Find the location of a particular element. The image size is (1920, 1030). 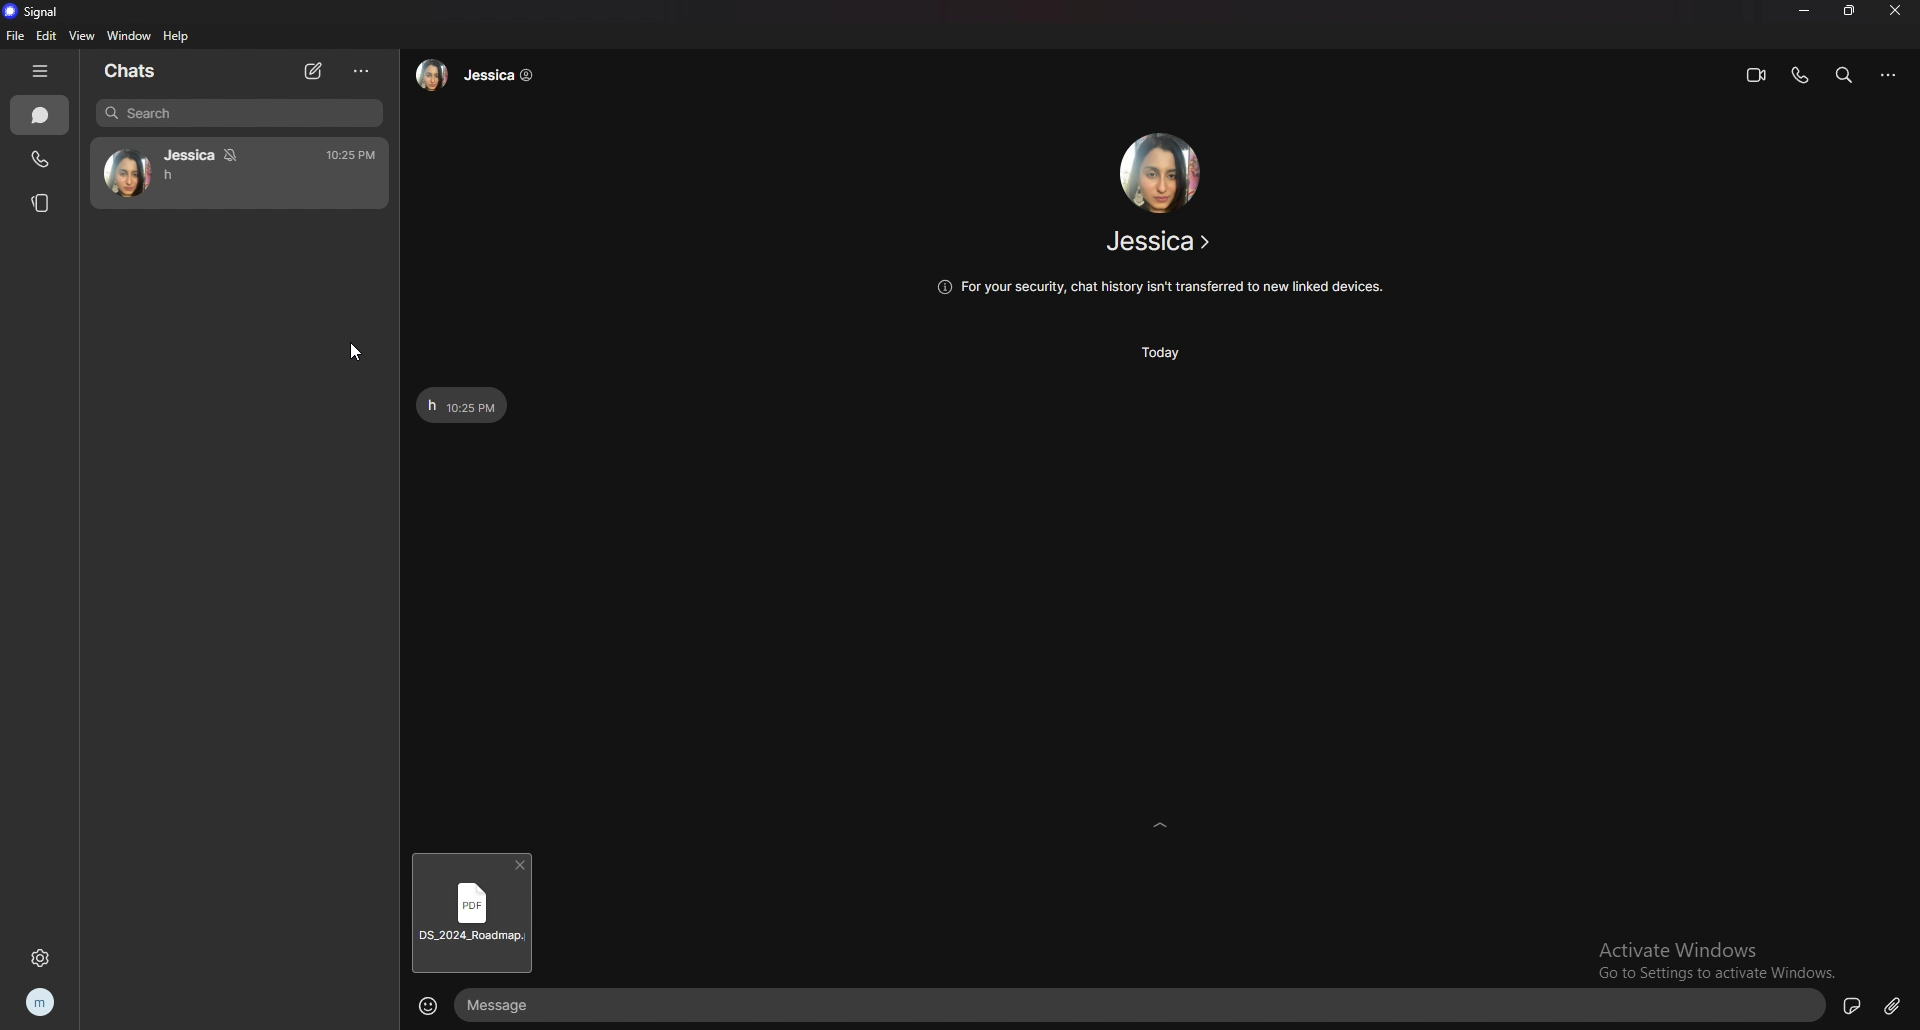

info is located at coordinates (1158, 288).